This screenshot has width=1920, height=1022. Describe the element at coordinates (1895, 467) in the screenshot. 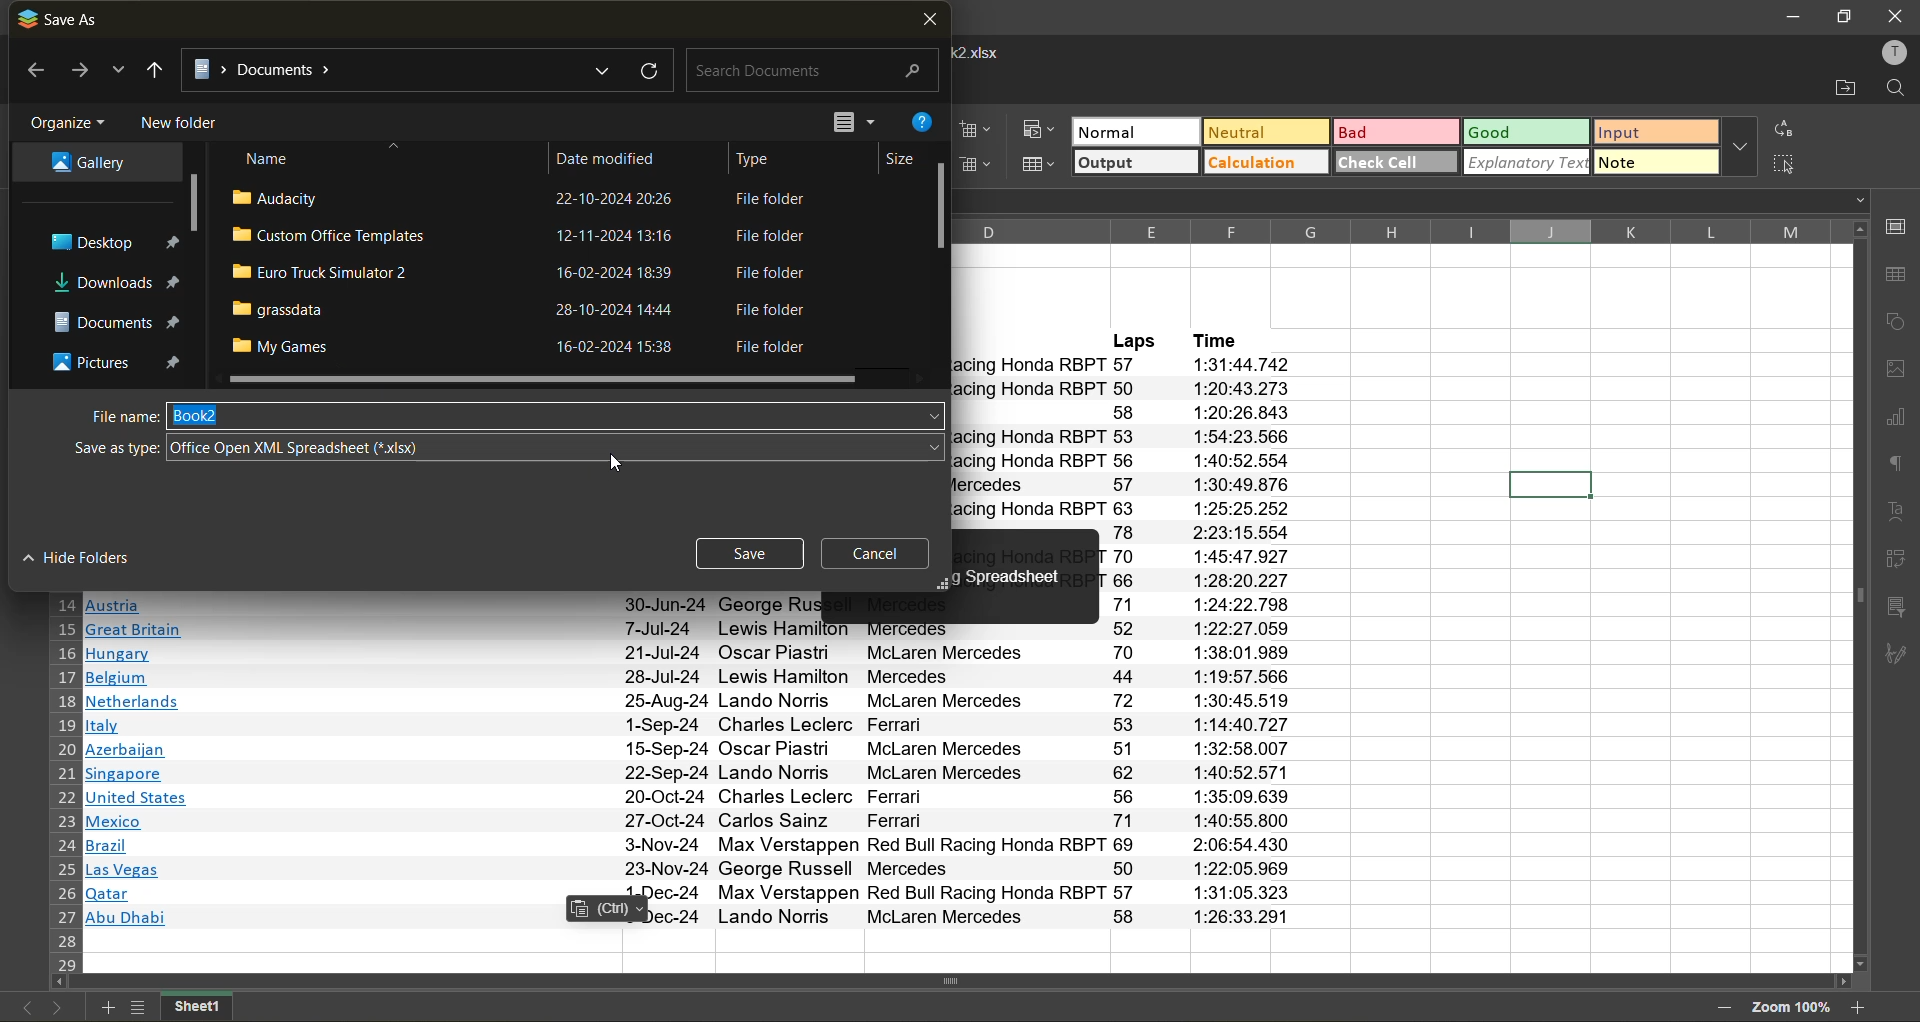

I see `paragraph` at that location.